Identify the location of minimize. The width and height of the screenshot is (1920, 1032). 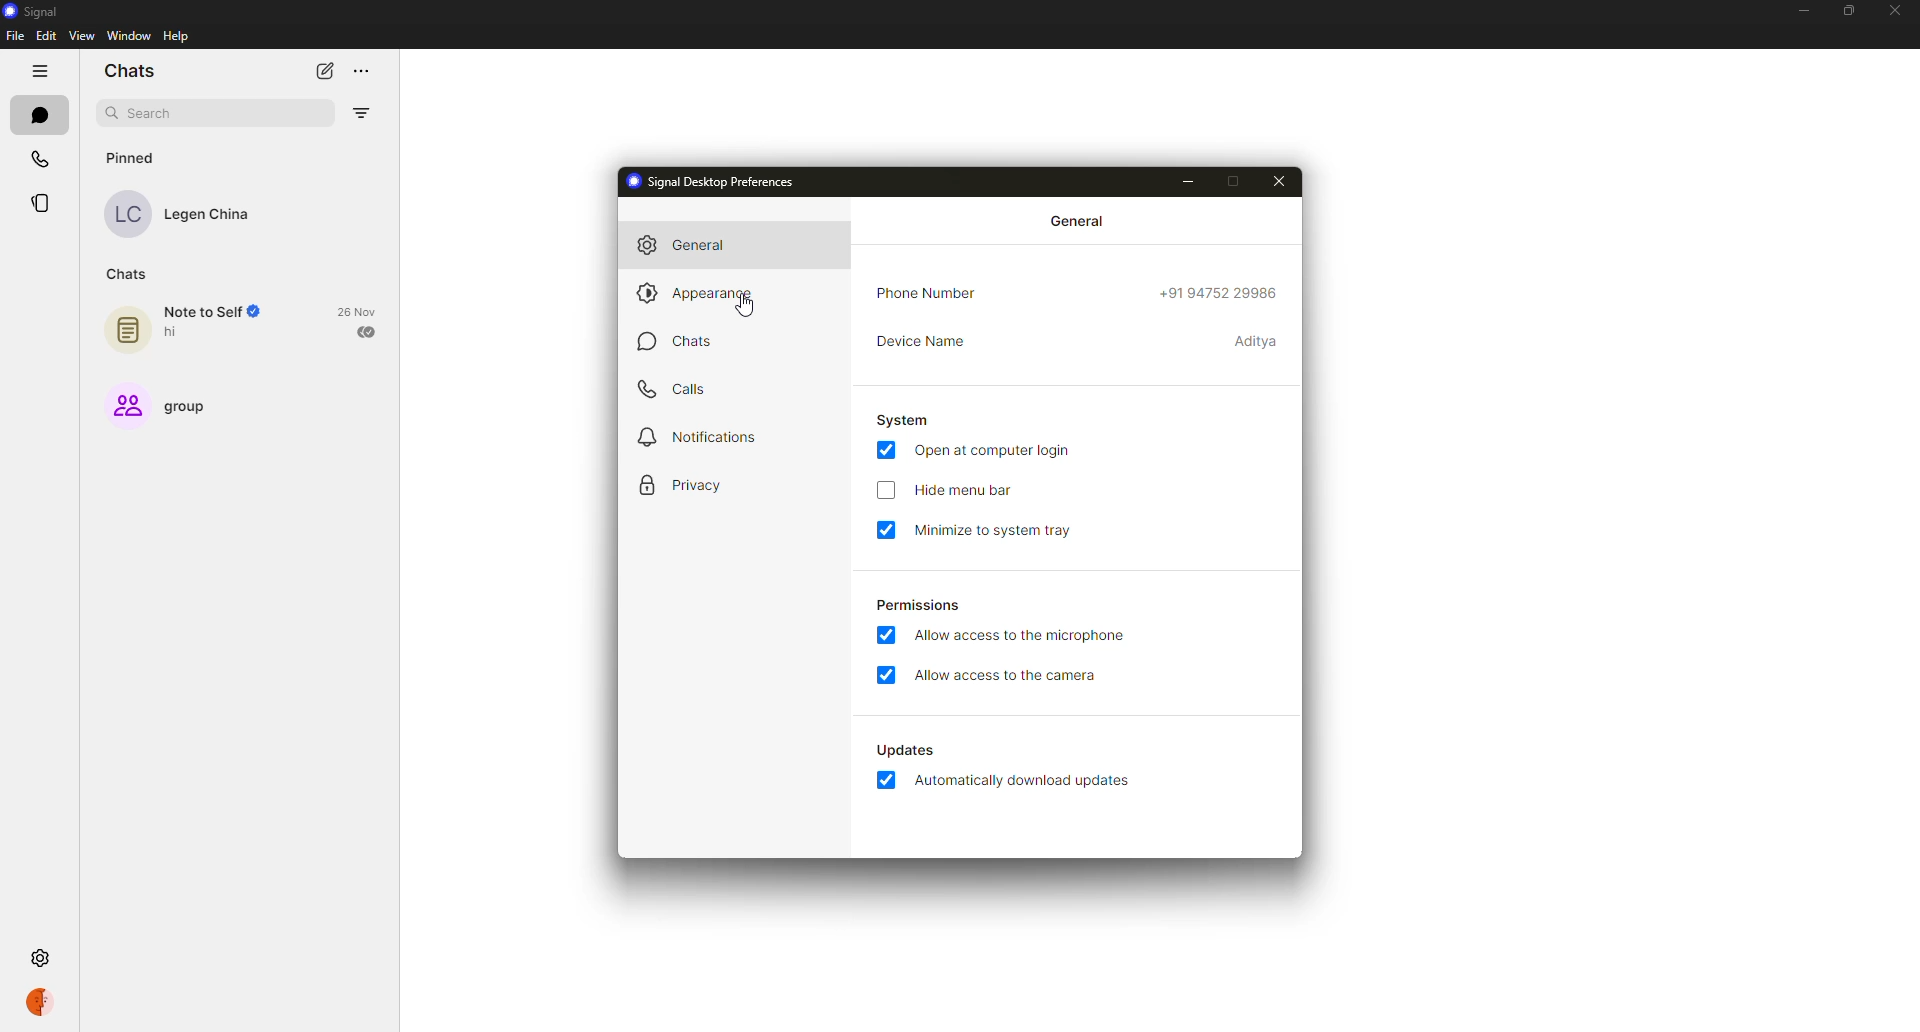
(1185, 181).